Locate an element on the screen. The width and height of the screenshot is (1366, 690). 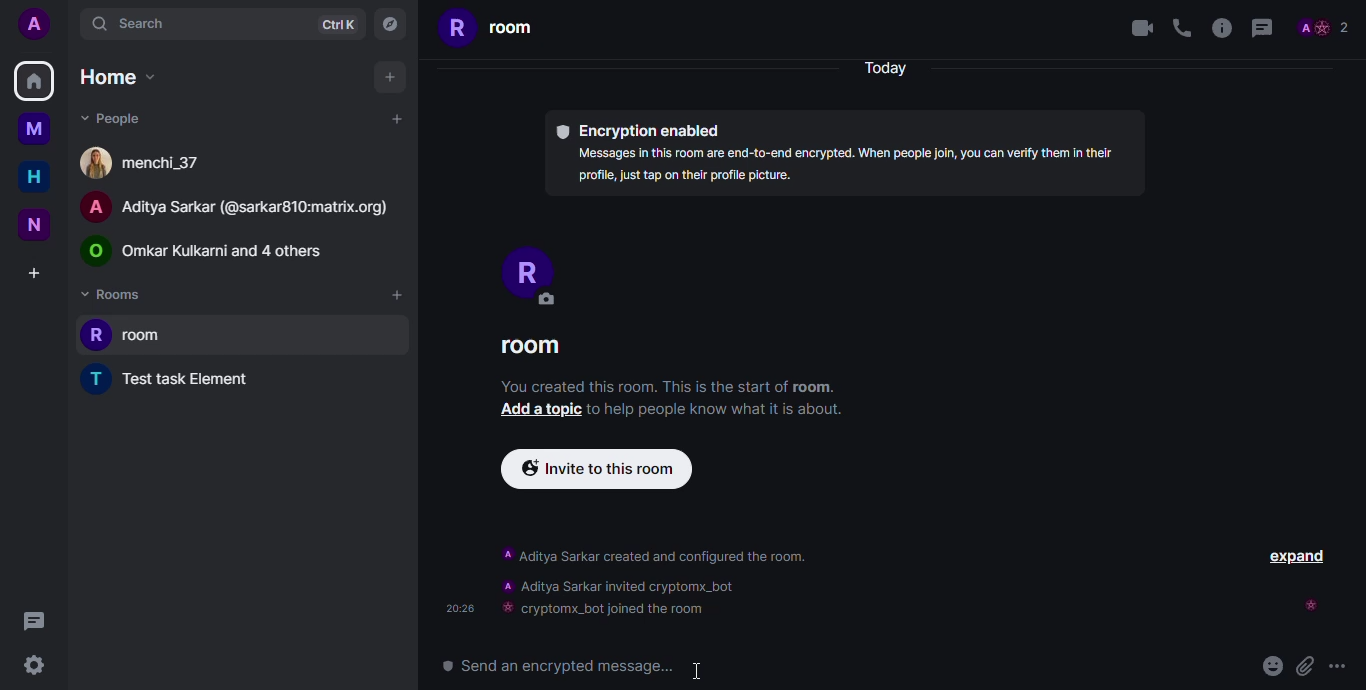
attach is located at coordinates (1304, 665).